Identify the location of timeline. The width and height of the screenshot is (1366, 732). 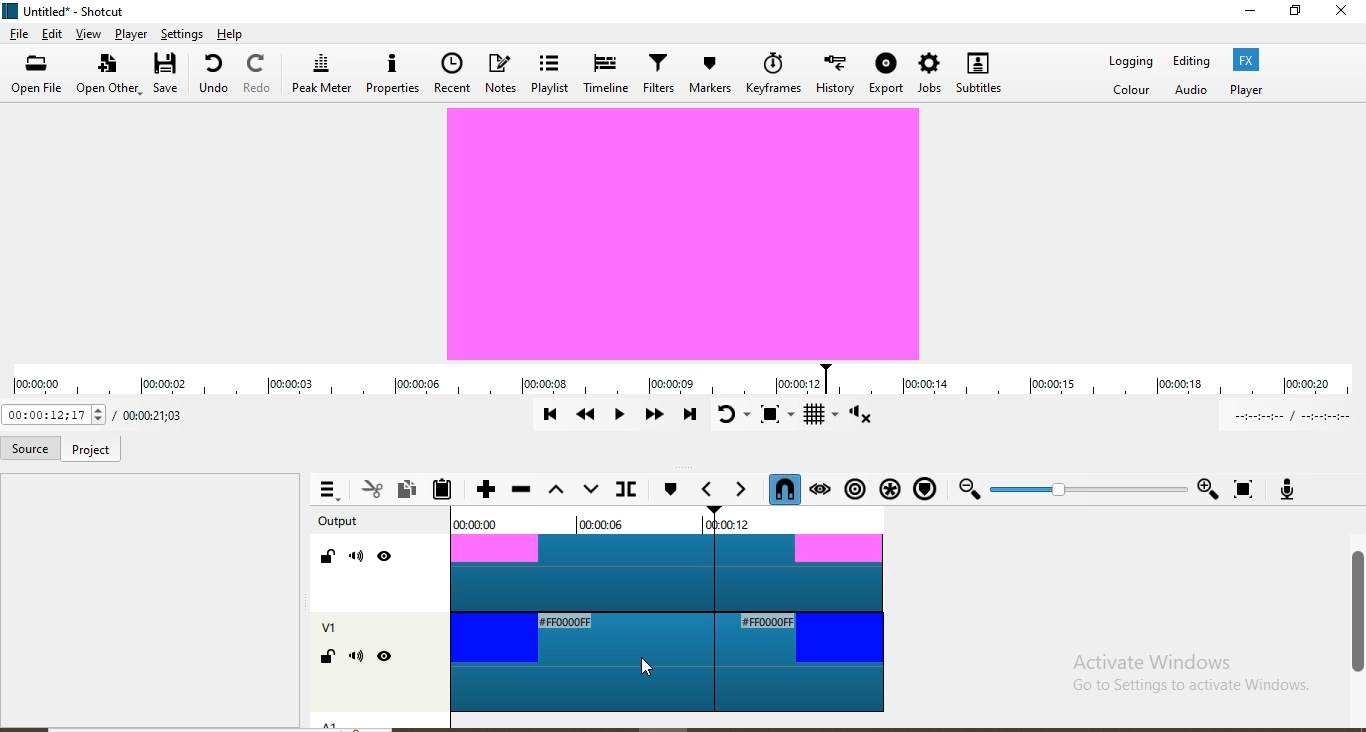
(680, 380).